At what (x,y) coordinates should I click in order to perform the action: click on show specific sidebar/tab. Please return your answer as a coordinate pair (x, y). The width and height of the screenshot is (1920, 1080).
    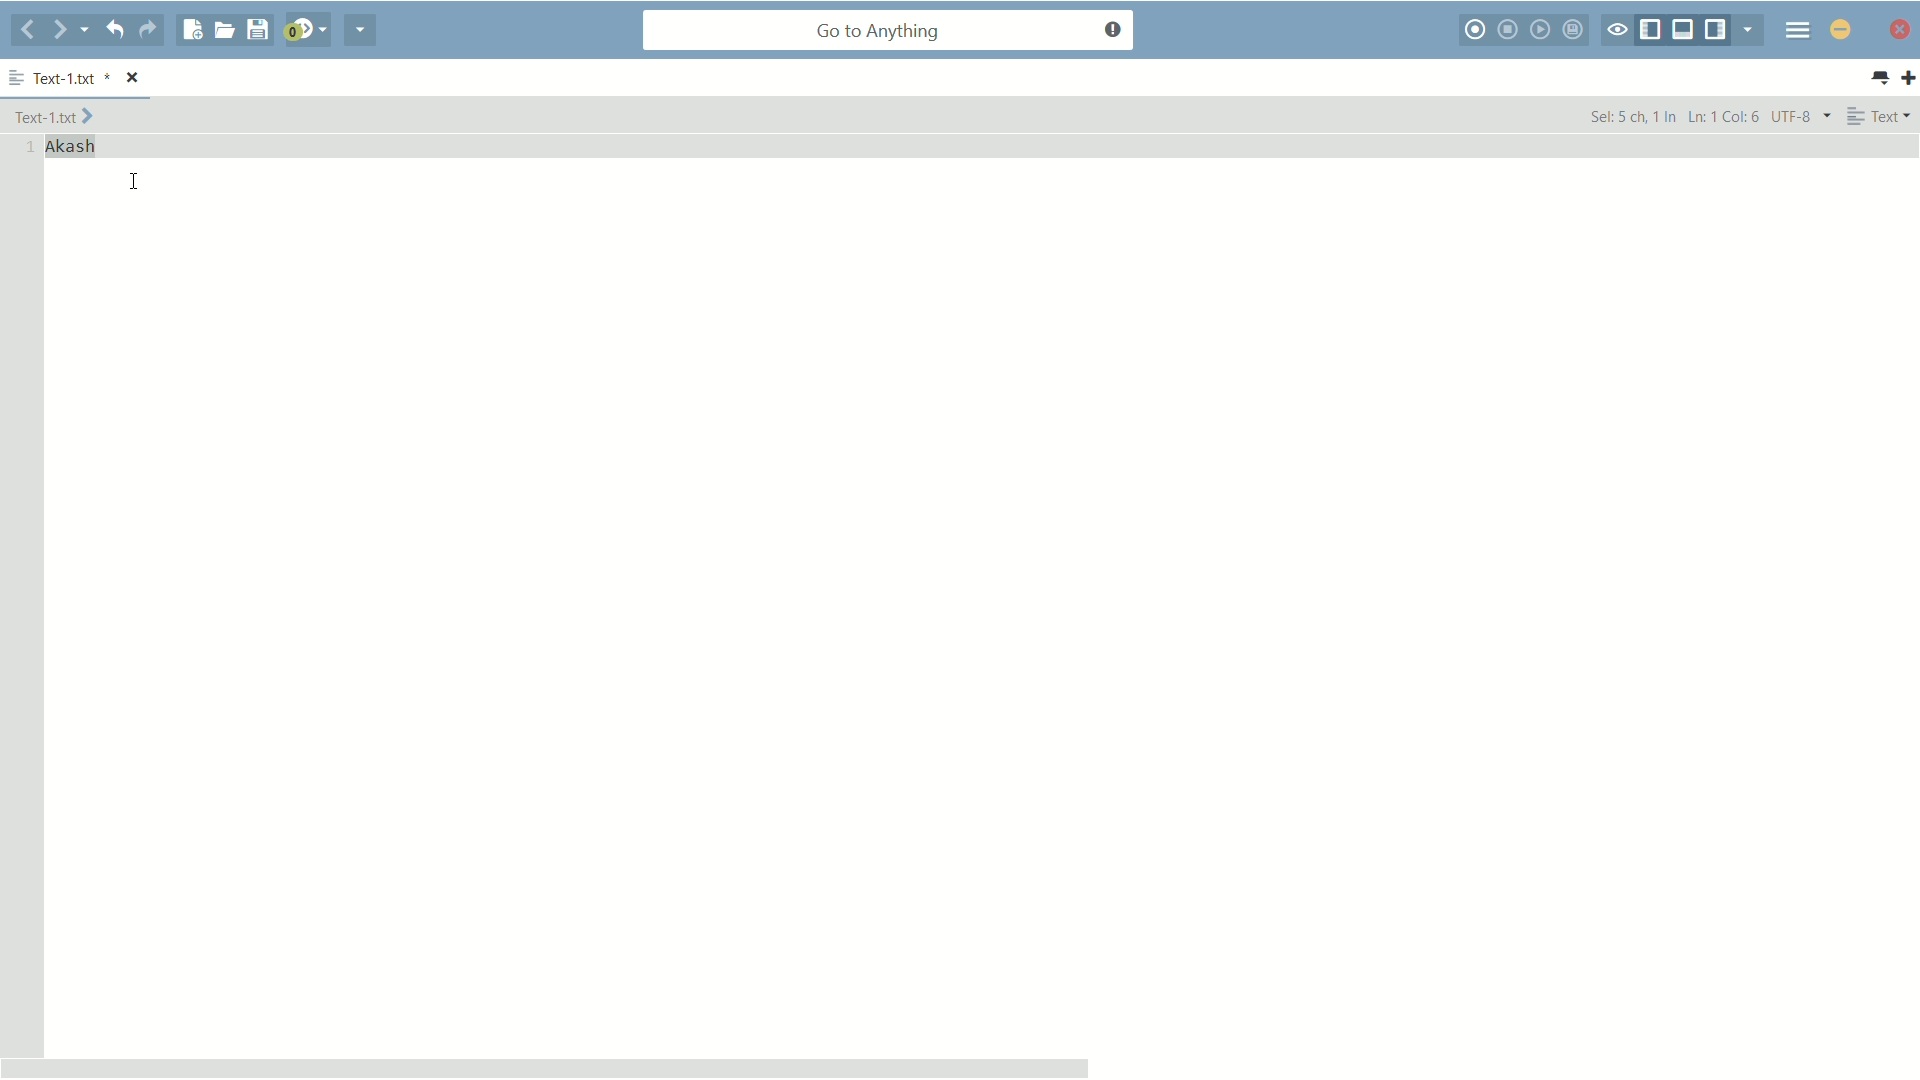
    Looking at the image, I should click on (1753, 30).